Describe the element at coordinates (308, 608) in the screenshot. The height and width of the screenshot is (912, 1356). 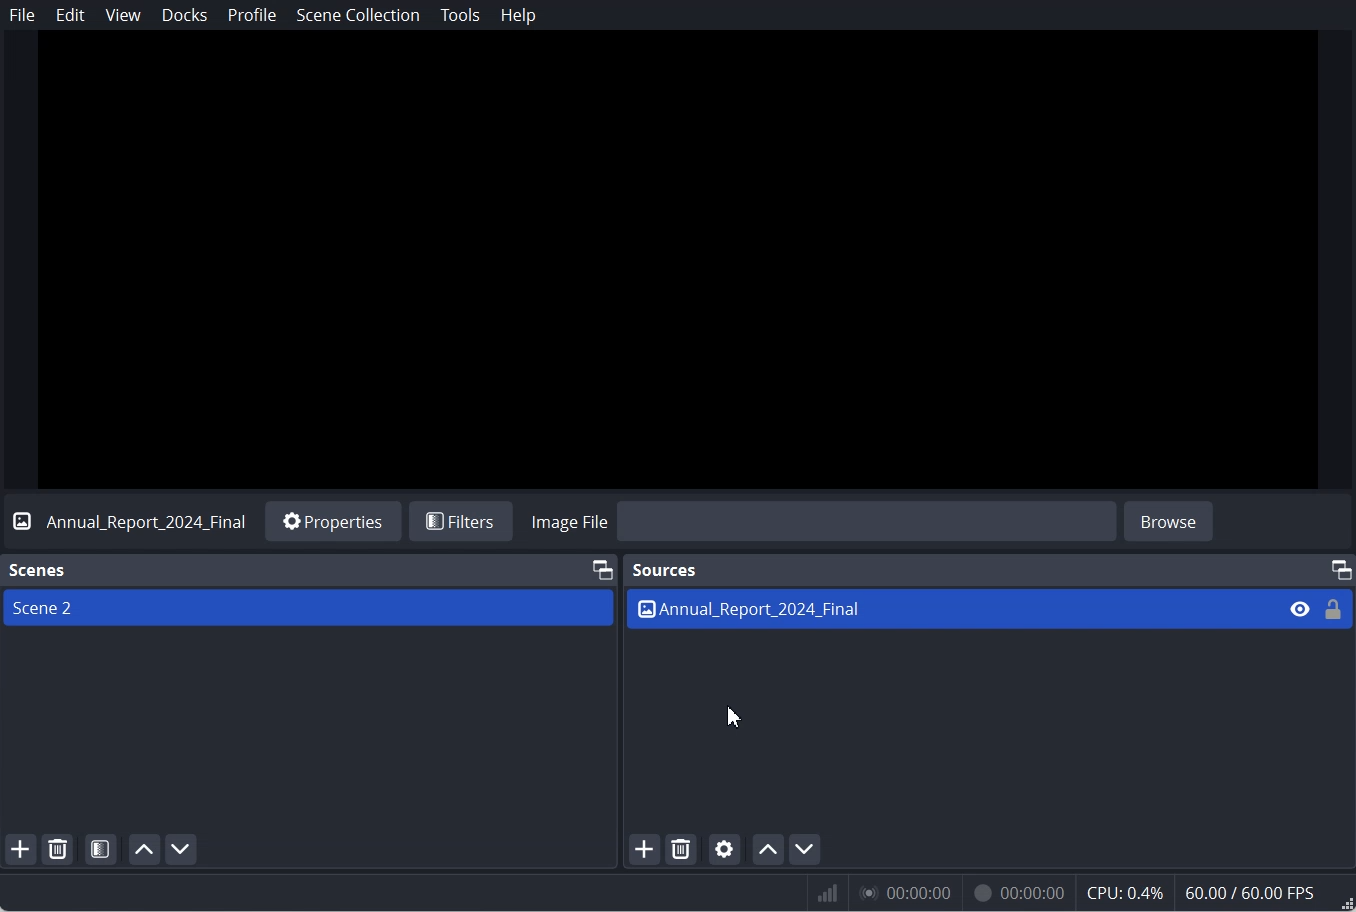
I see `Scene` at that location.